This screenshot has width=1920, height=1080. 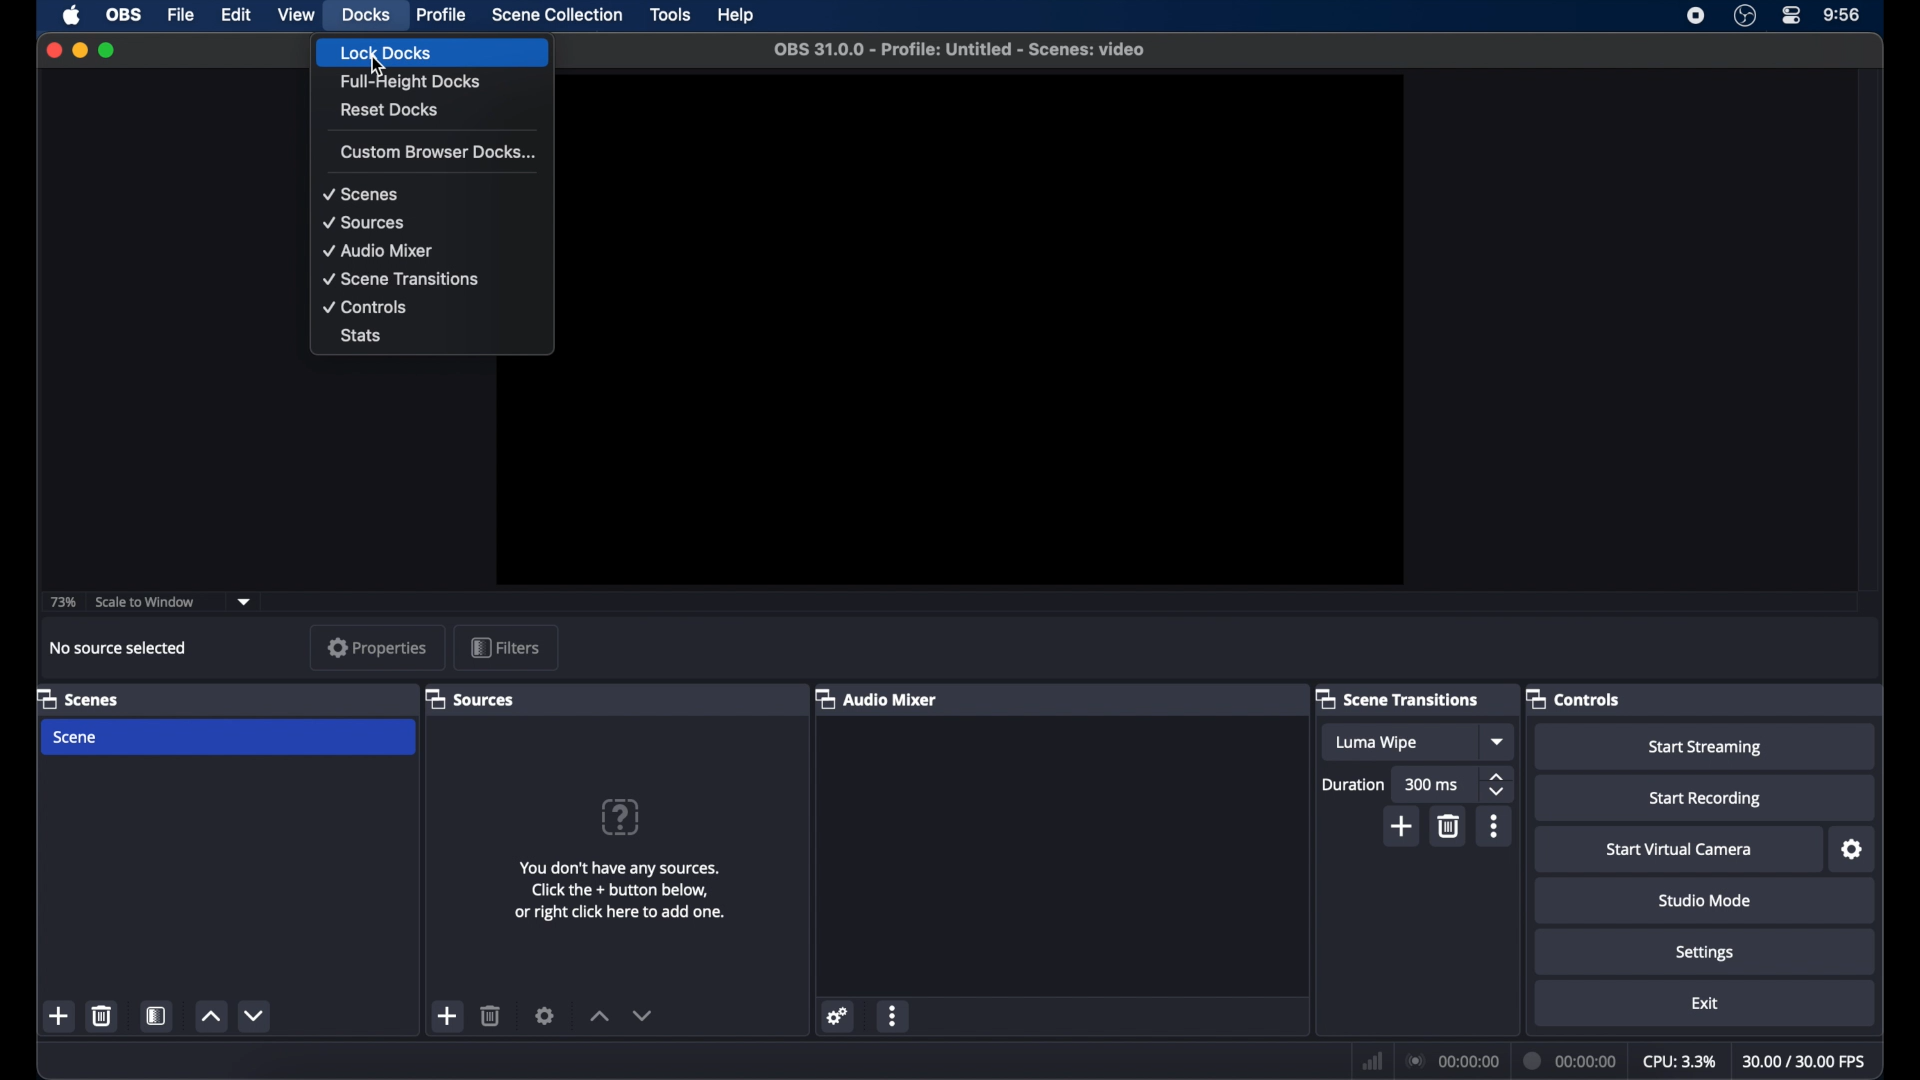 What do you see at coordinates (1495, 826) in the screenshot?
I see `more options` at bounding box center [1495, 826].